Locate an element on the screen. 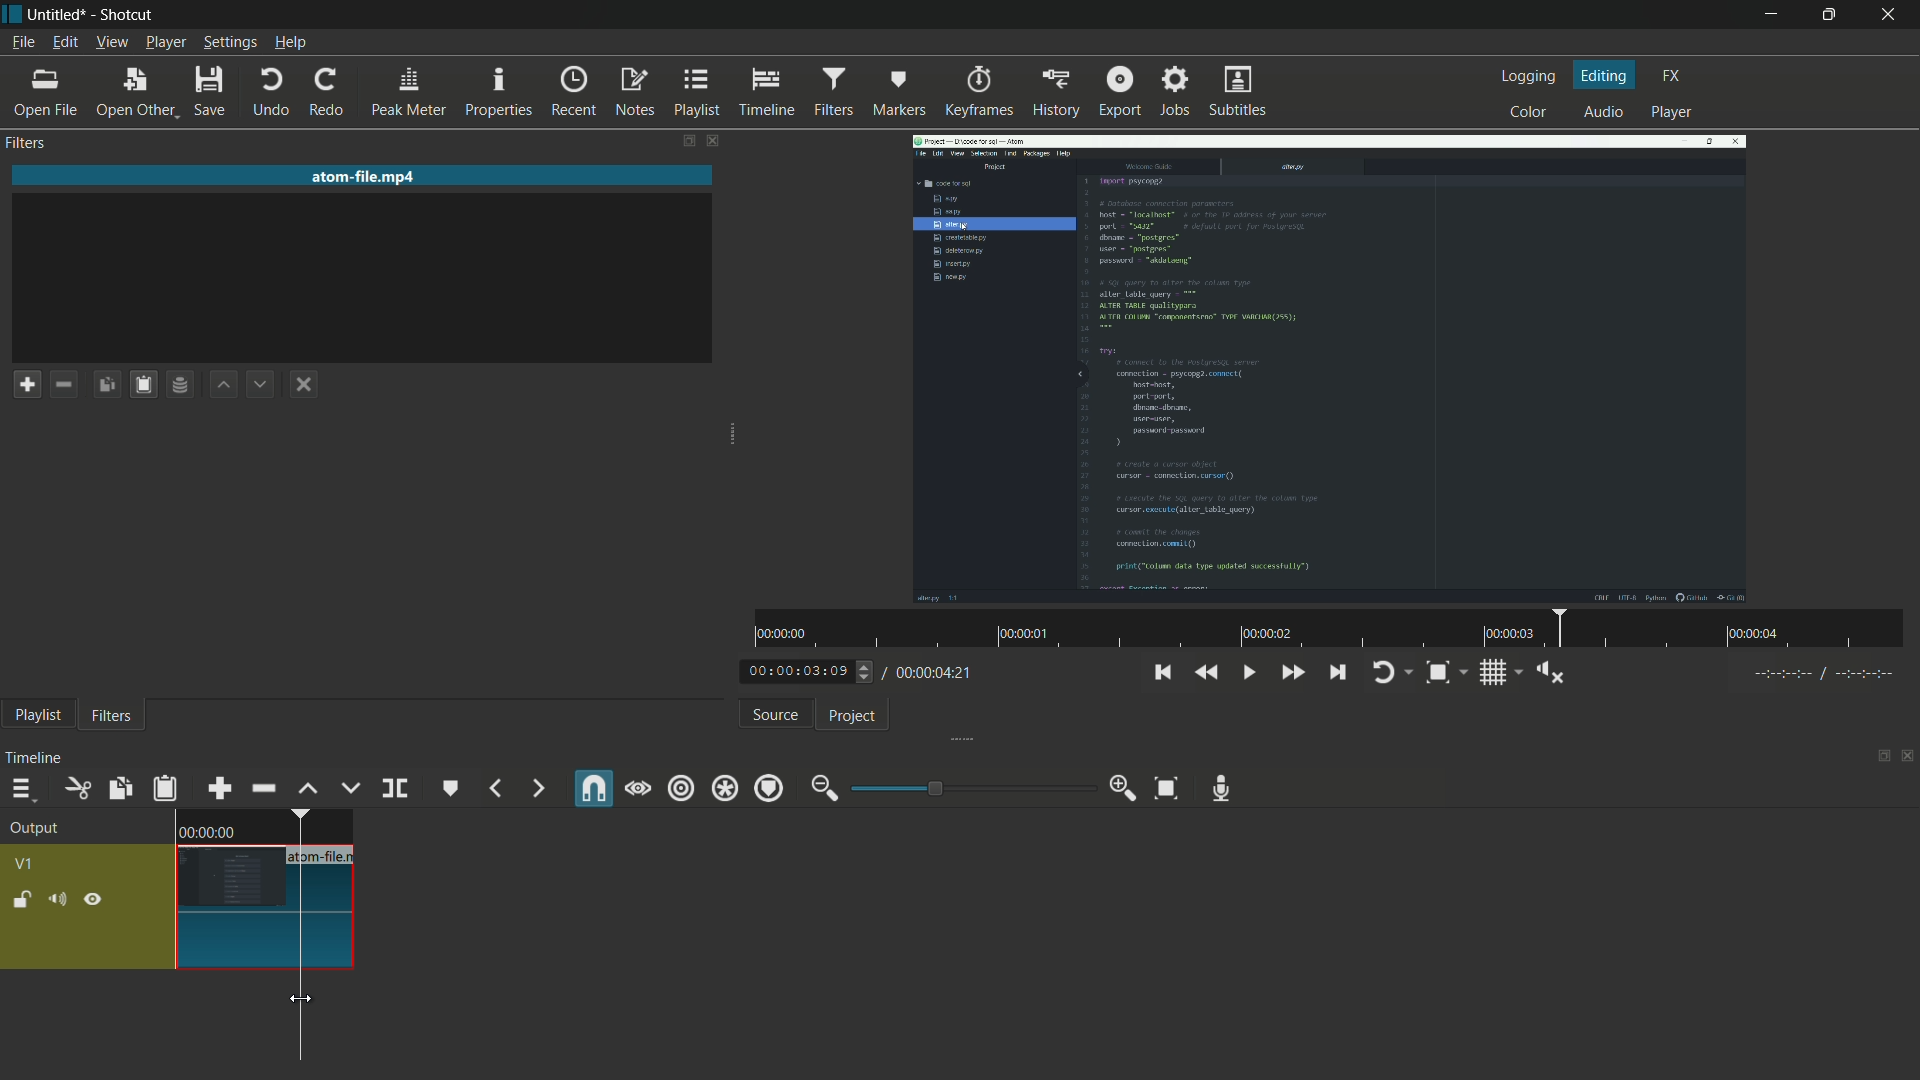 This screenshot has height=1080, width=1920. current time is located at coordinates (799, 670).